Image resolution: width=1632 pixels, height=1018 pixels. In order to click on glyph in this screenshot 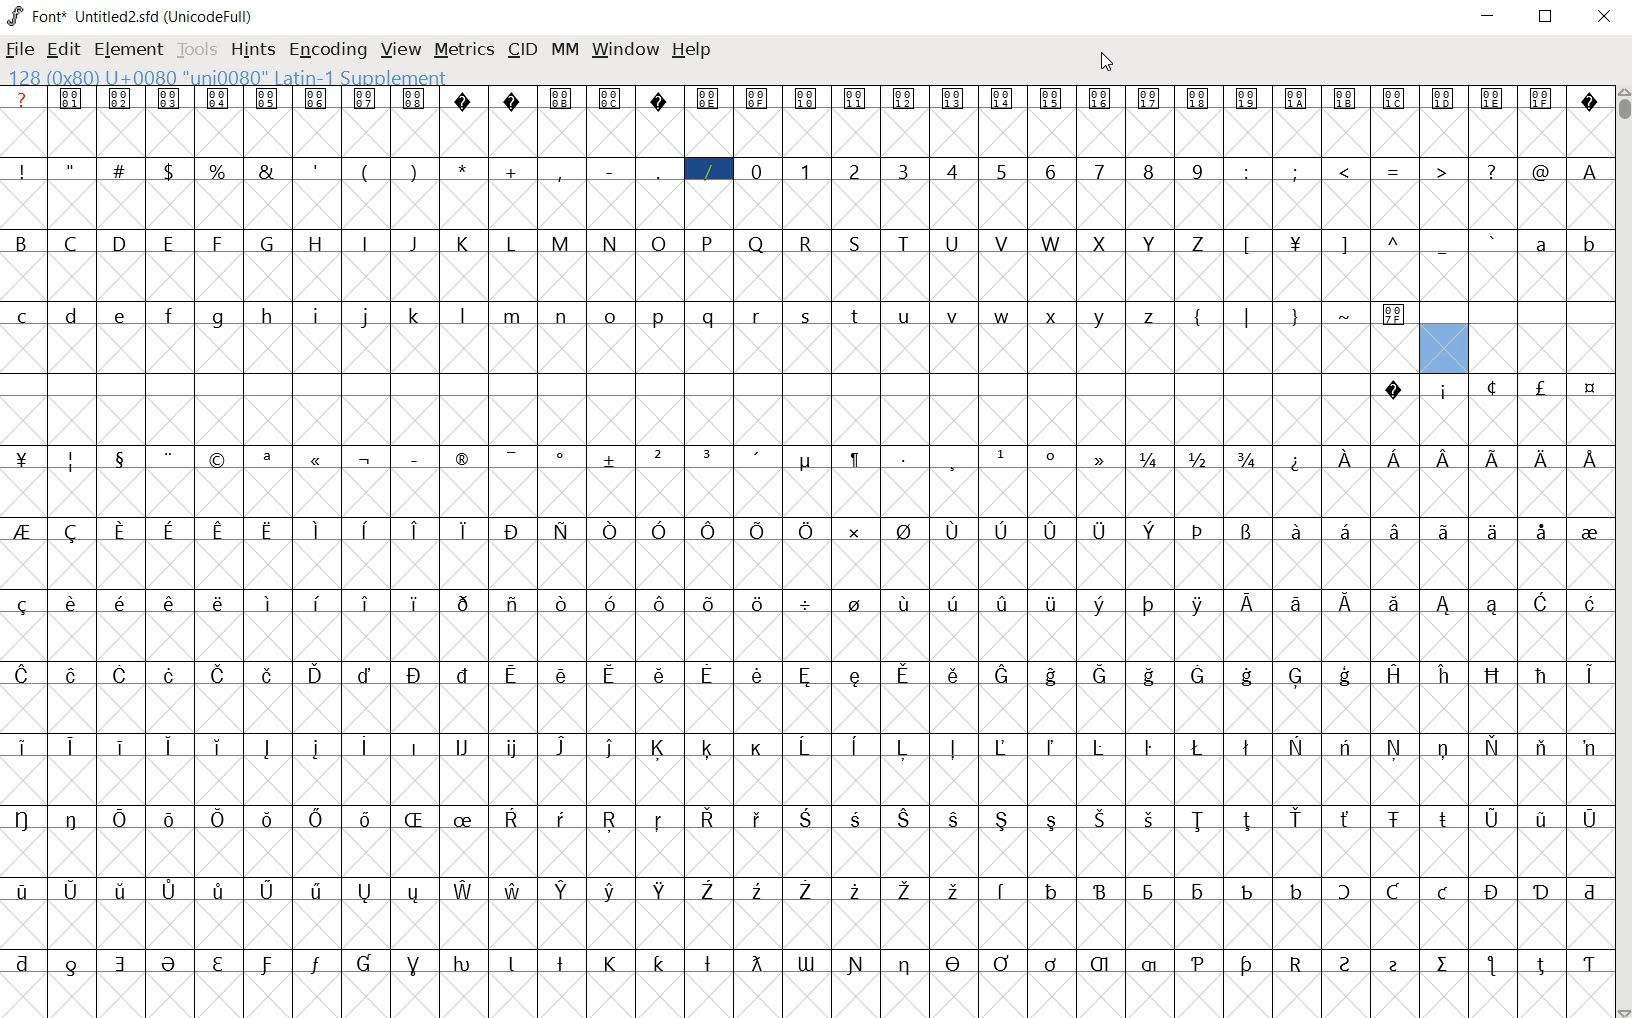, I will do `click(806, 890)`.